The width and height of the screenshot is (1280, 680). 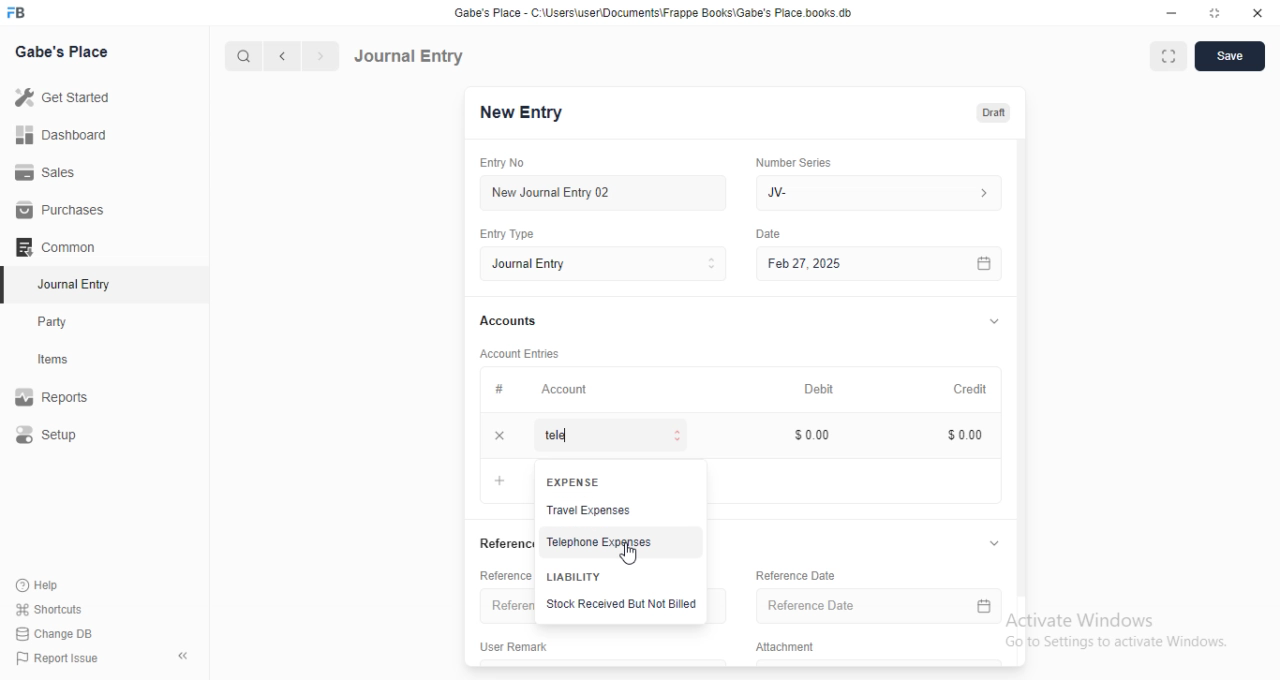 What do you see at coordinates (492, 480) in the screenshot?
I see `Add` at bounding box center [492, 480].